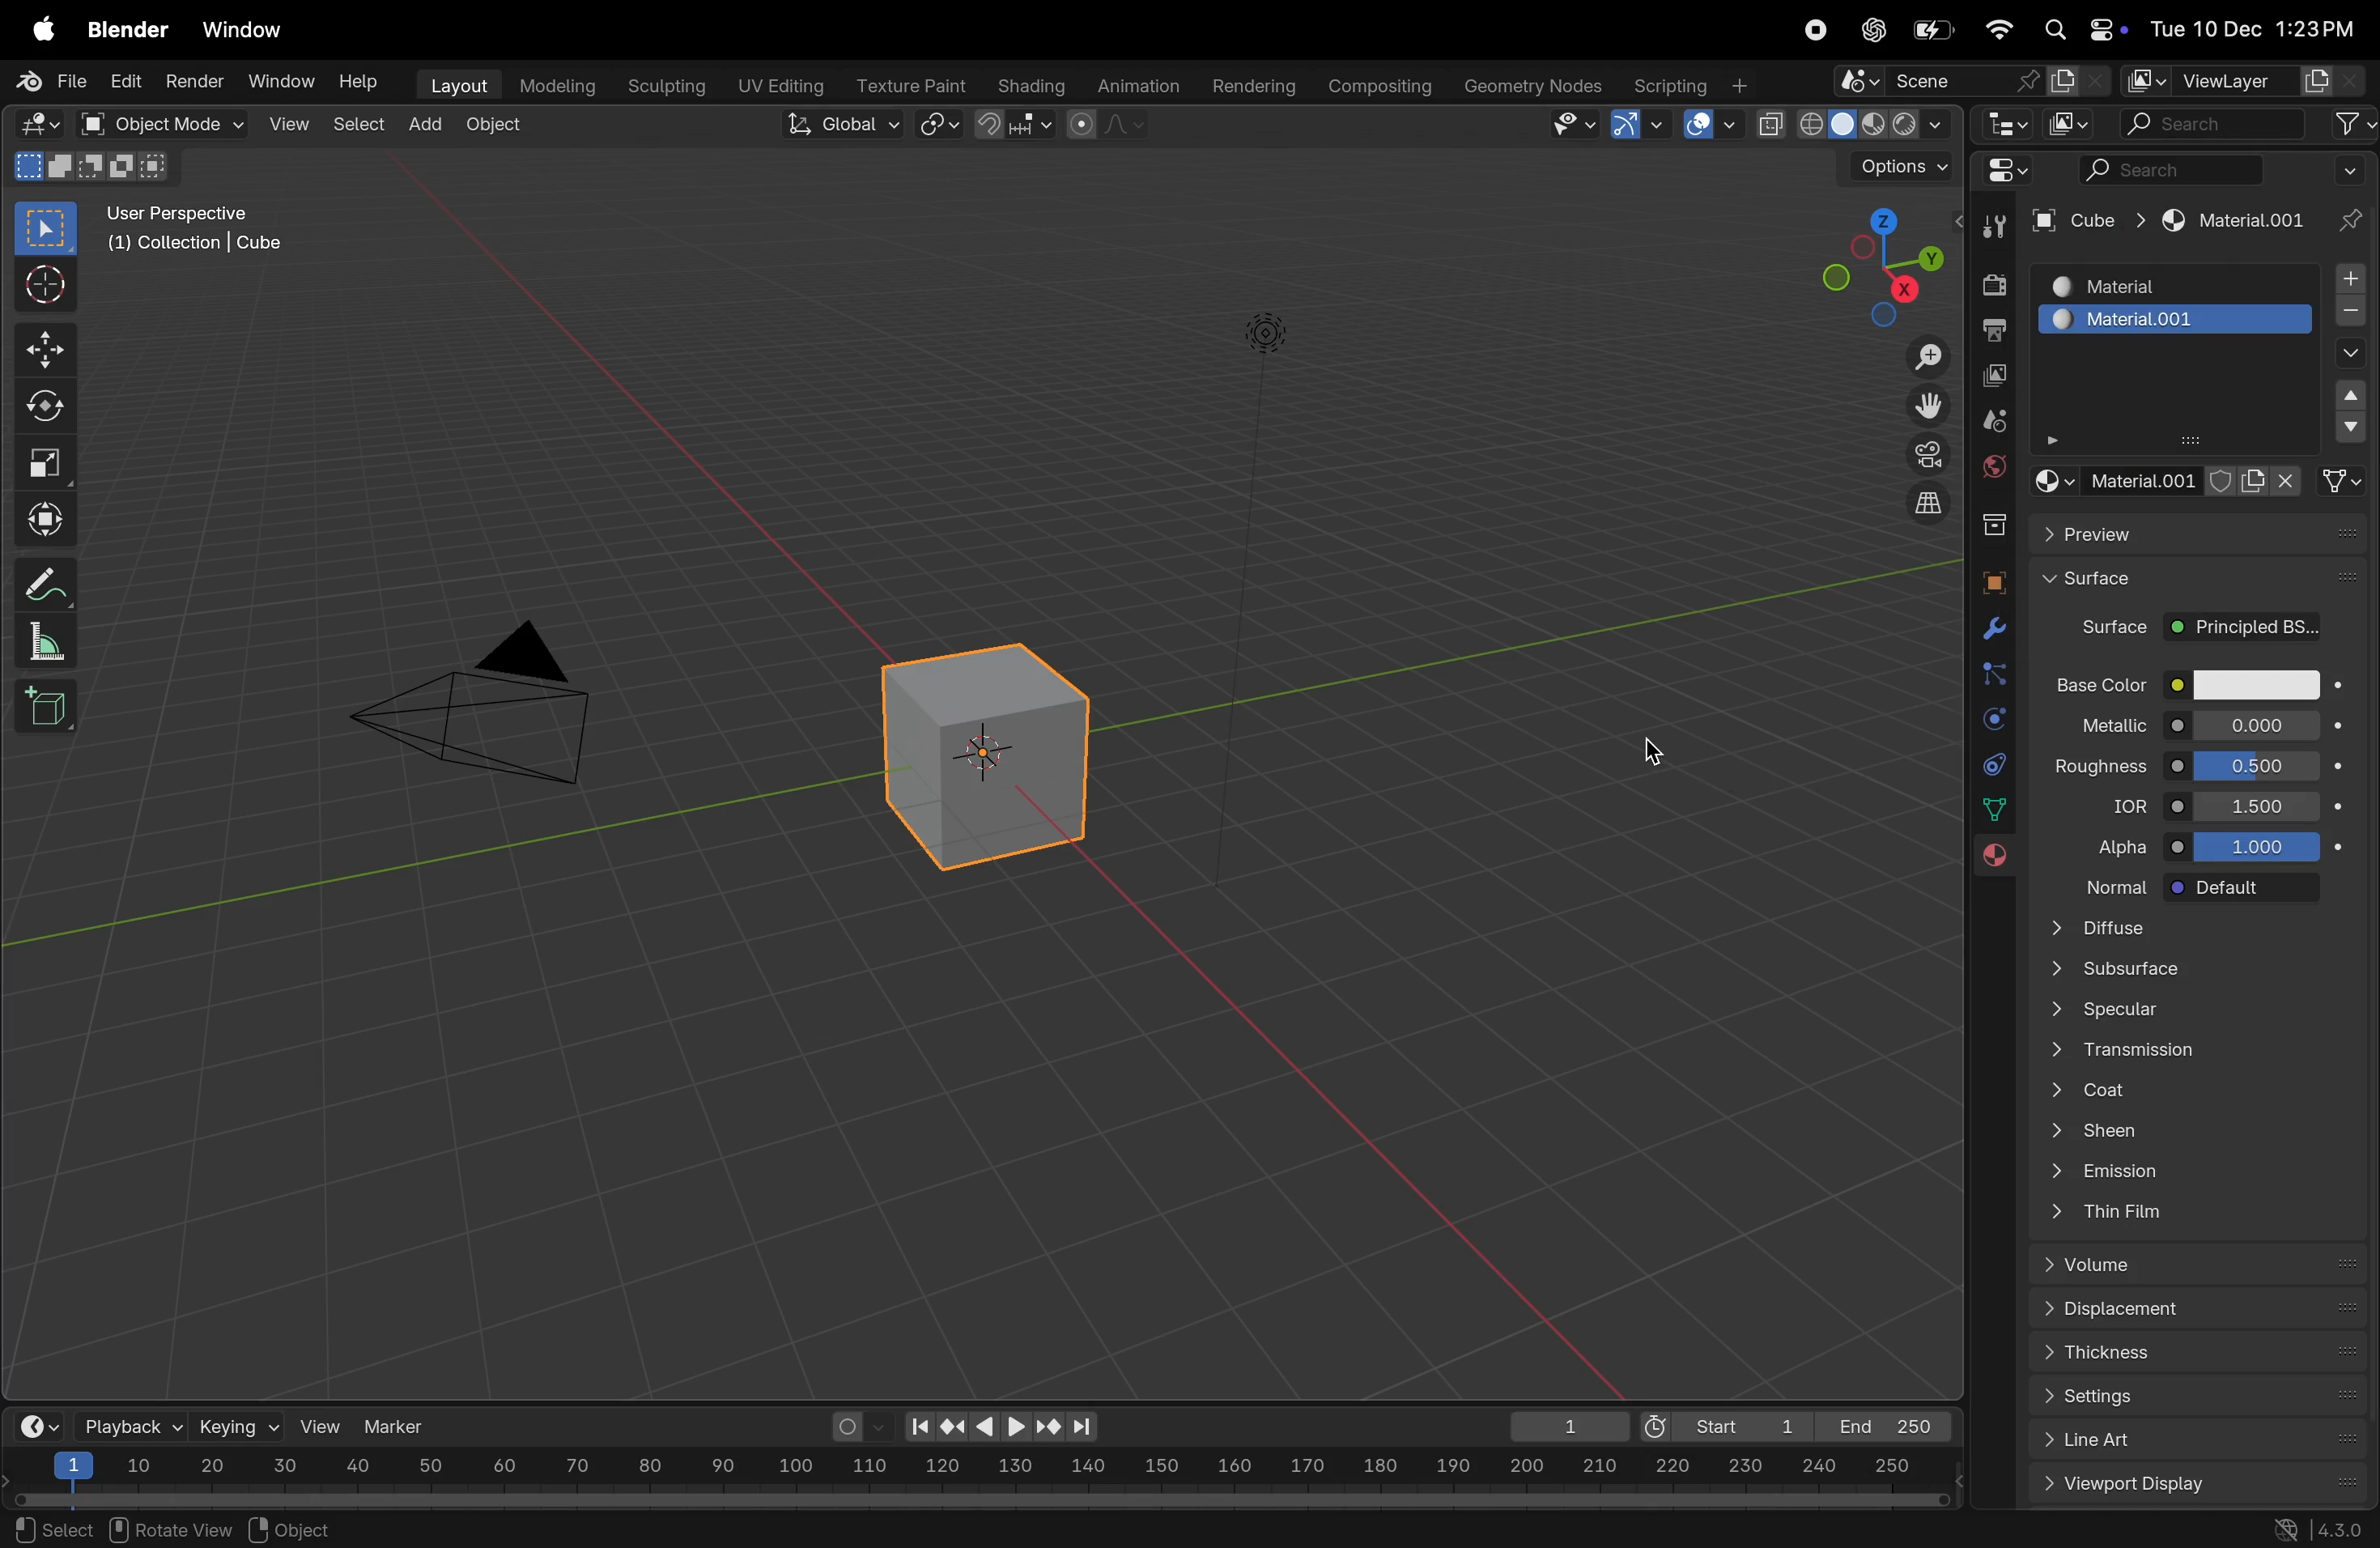 Image resolution: width=2380 pixels, height=1548 pixels. Describe the element at coordinates (2262, 804) in the screenshot. I see `1.400` at that location.